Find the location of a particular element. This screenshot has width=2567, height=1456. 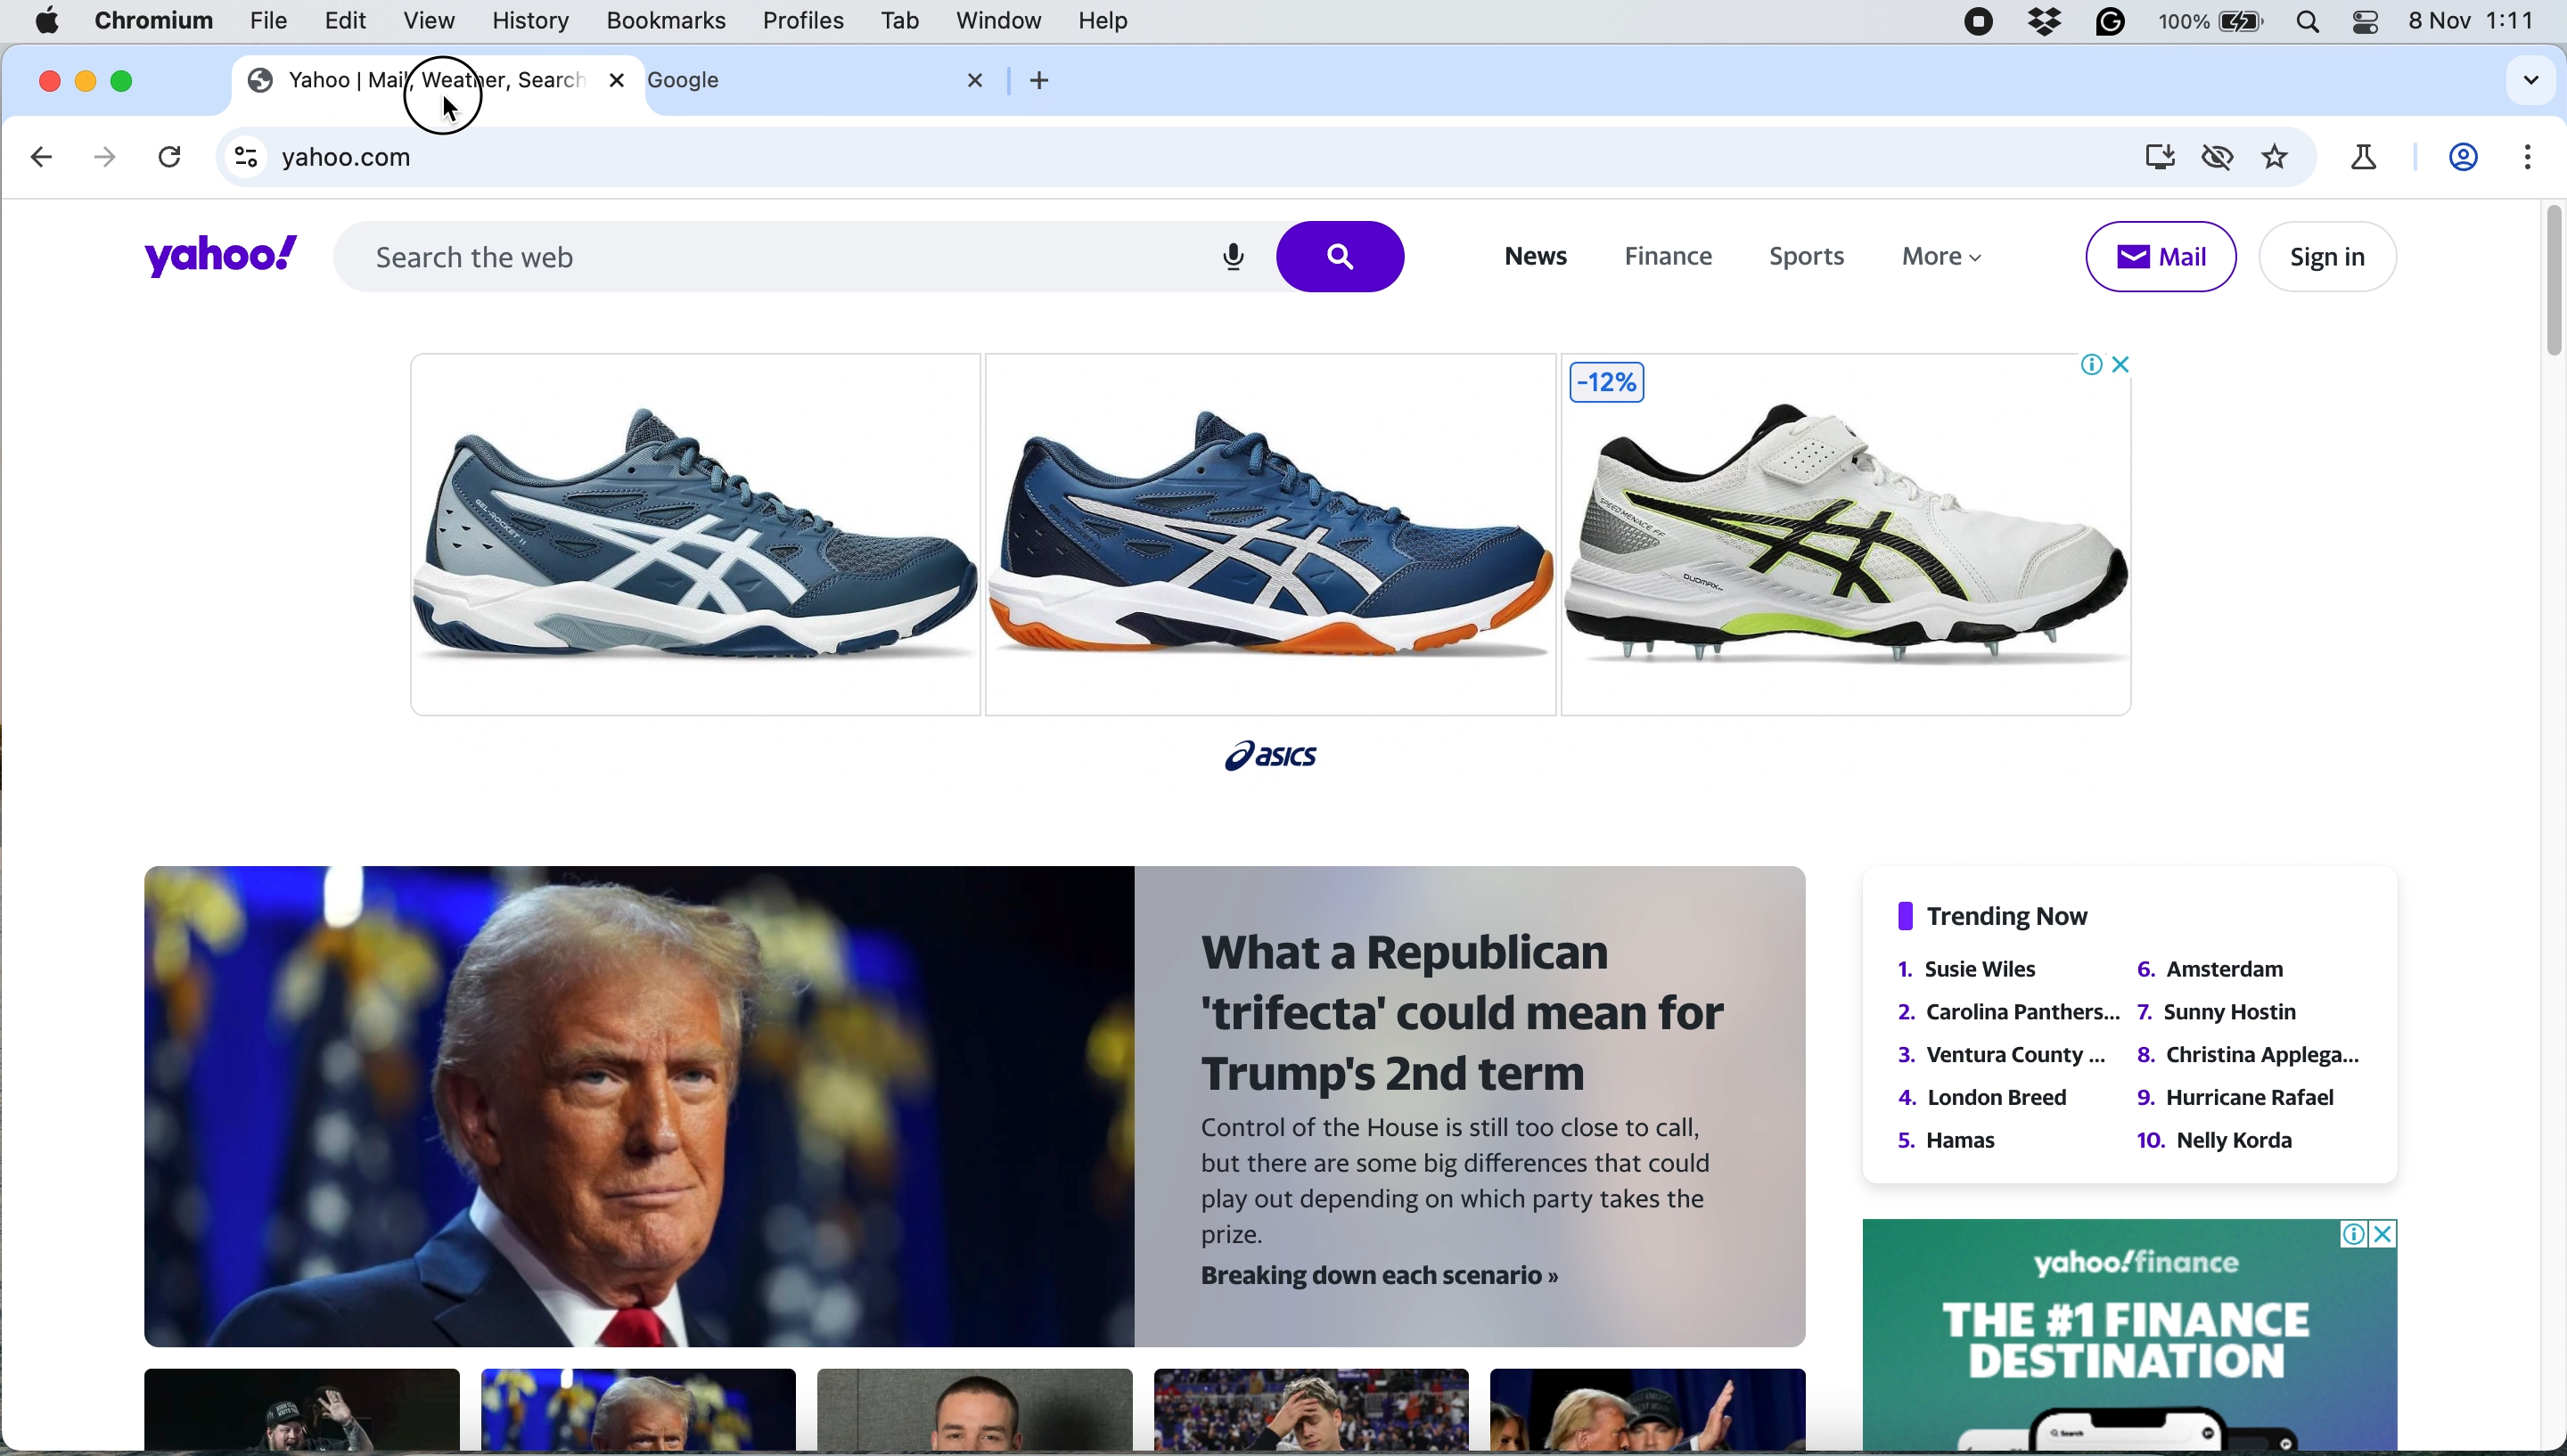

add new tab is located at coordinates (1036, 80).